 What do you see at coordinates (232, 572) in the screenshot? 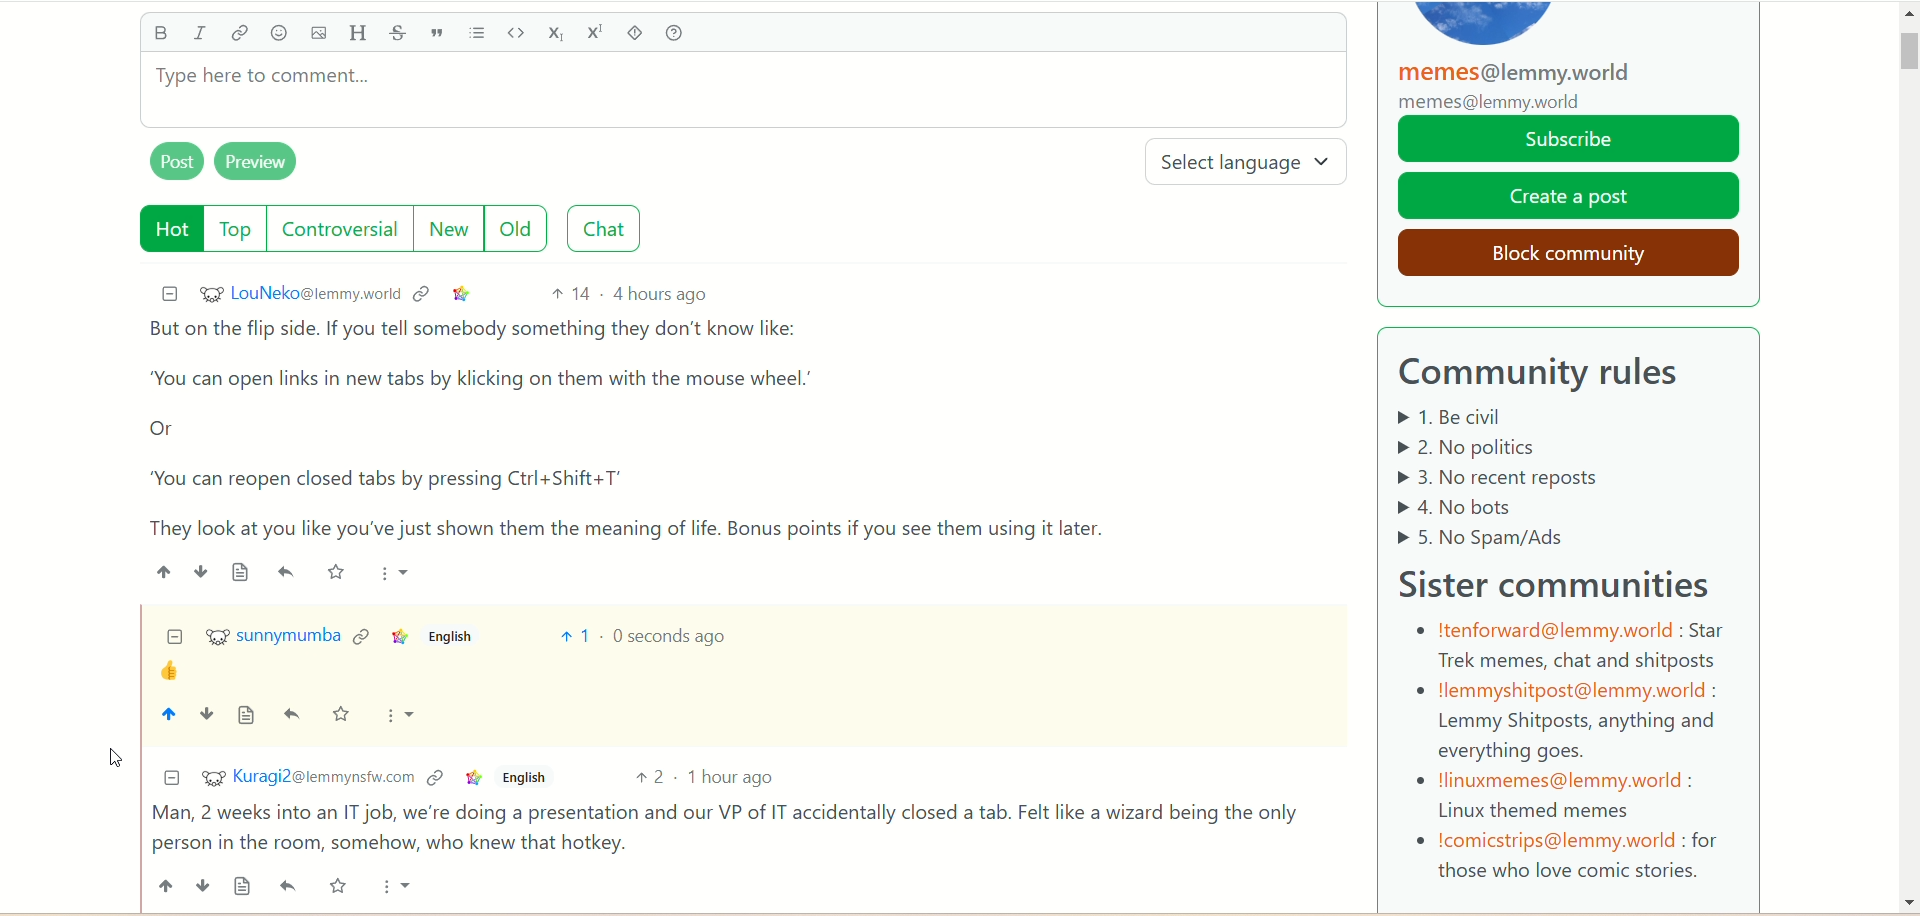
I see `source` at bounding box center [232, 572].